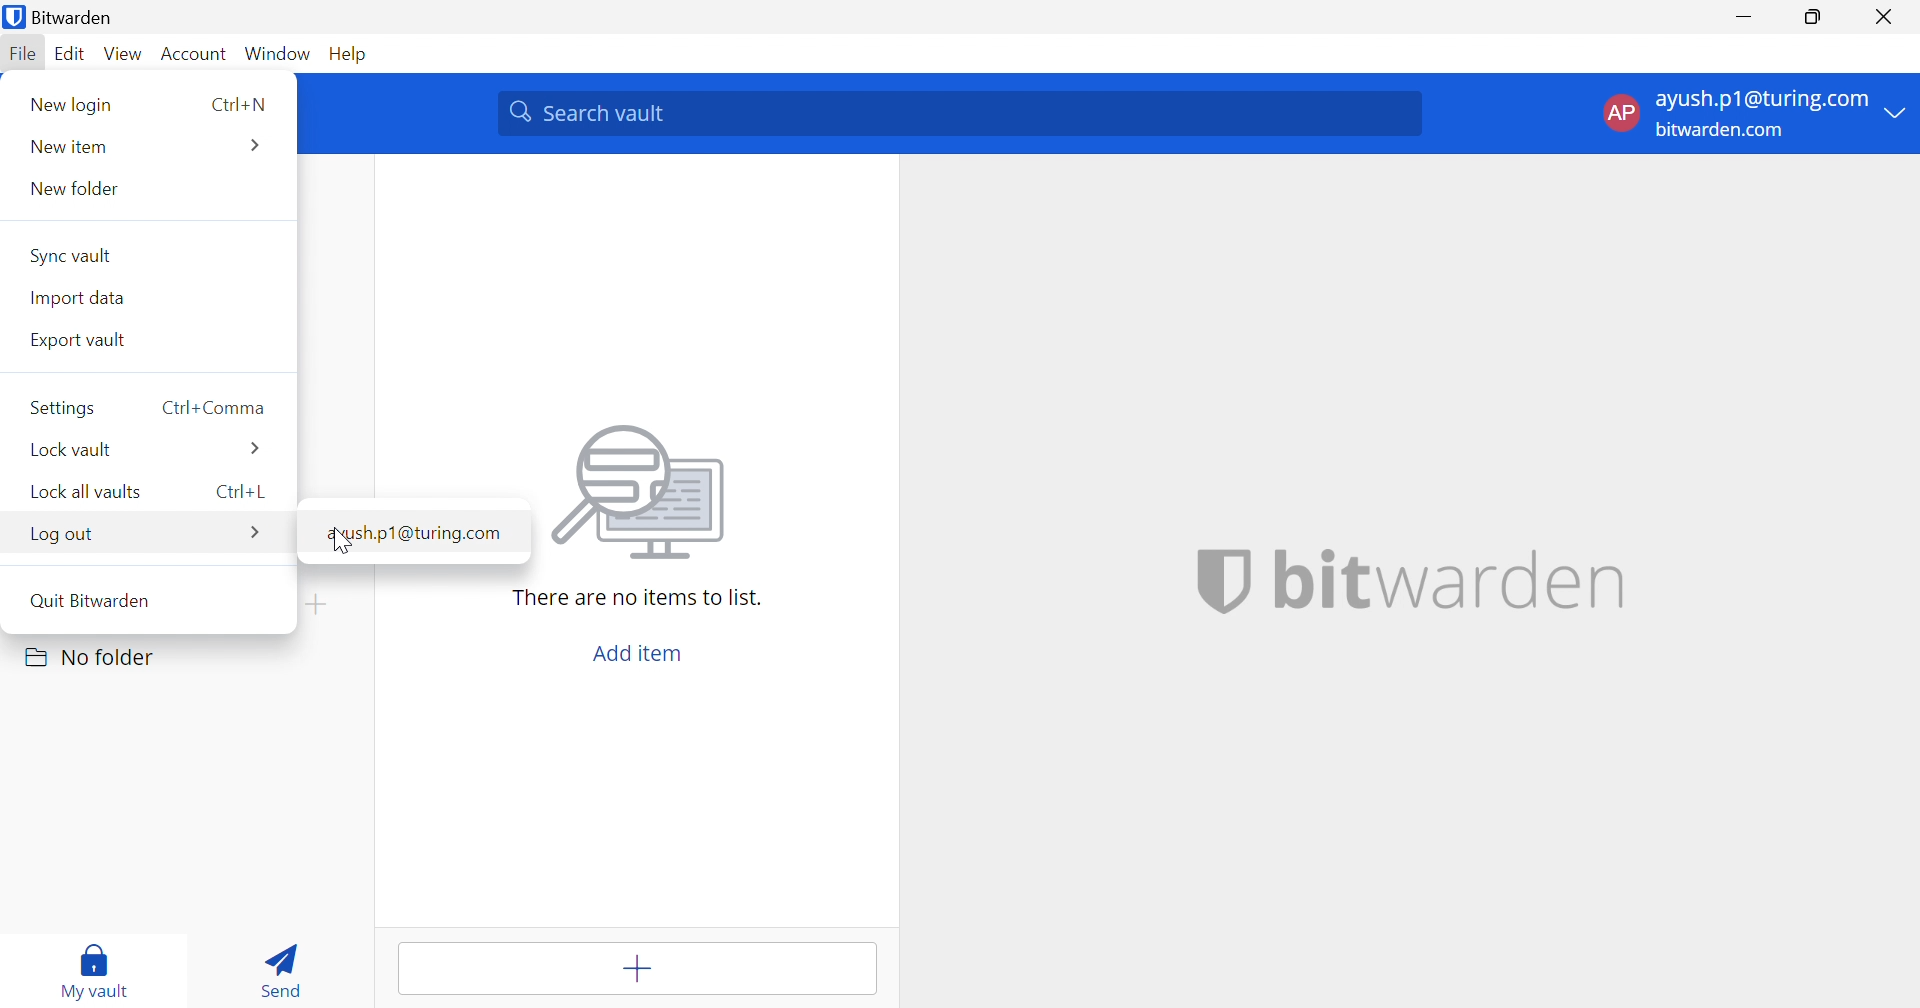  I want to click on image, so click(643, 494).